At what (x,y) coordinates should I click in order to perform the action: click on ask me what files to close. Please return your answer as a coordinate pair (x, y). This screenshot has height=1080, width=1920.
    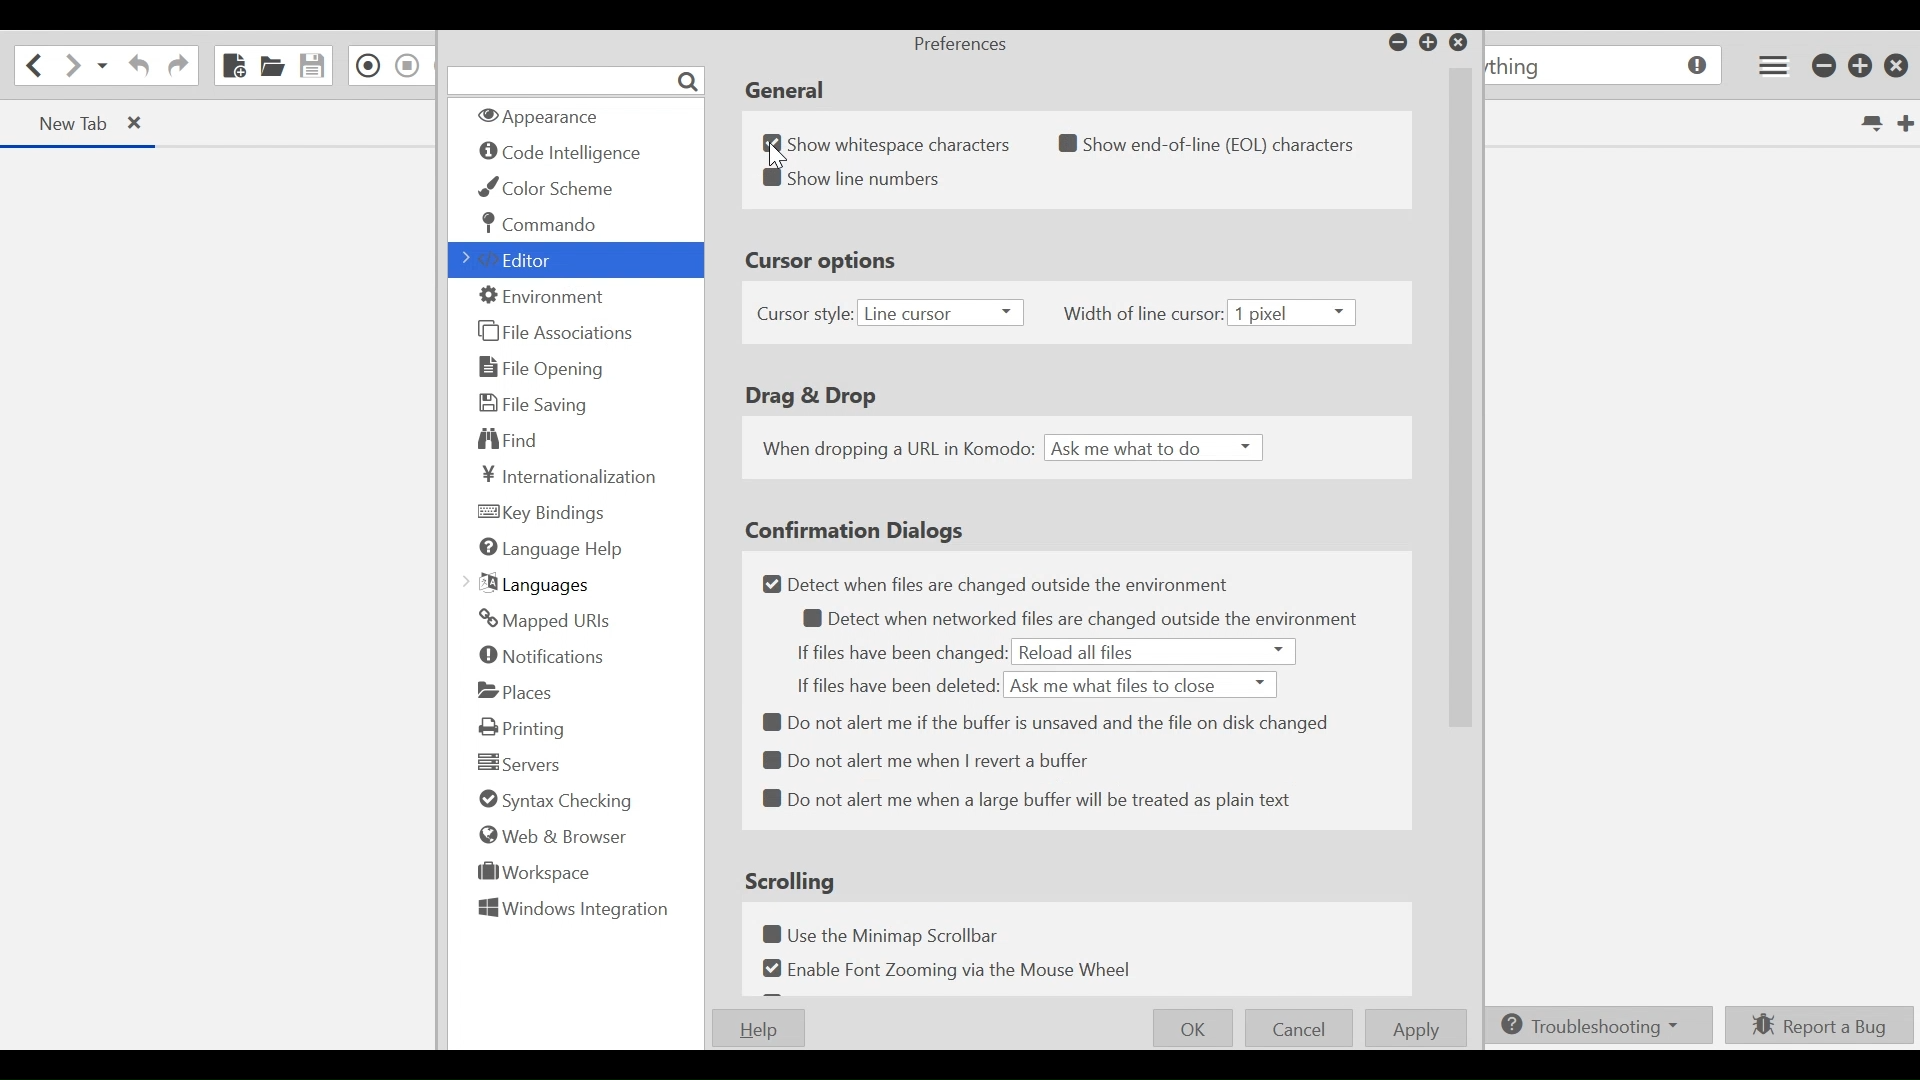
    Looking at the image, I should click on (1142, 684).